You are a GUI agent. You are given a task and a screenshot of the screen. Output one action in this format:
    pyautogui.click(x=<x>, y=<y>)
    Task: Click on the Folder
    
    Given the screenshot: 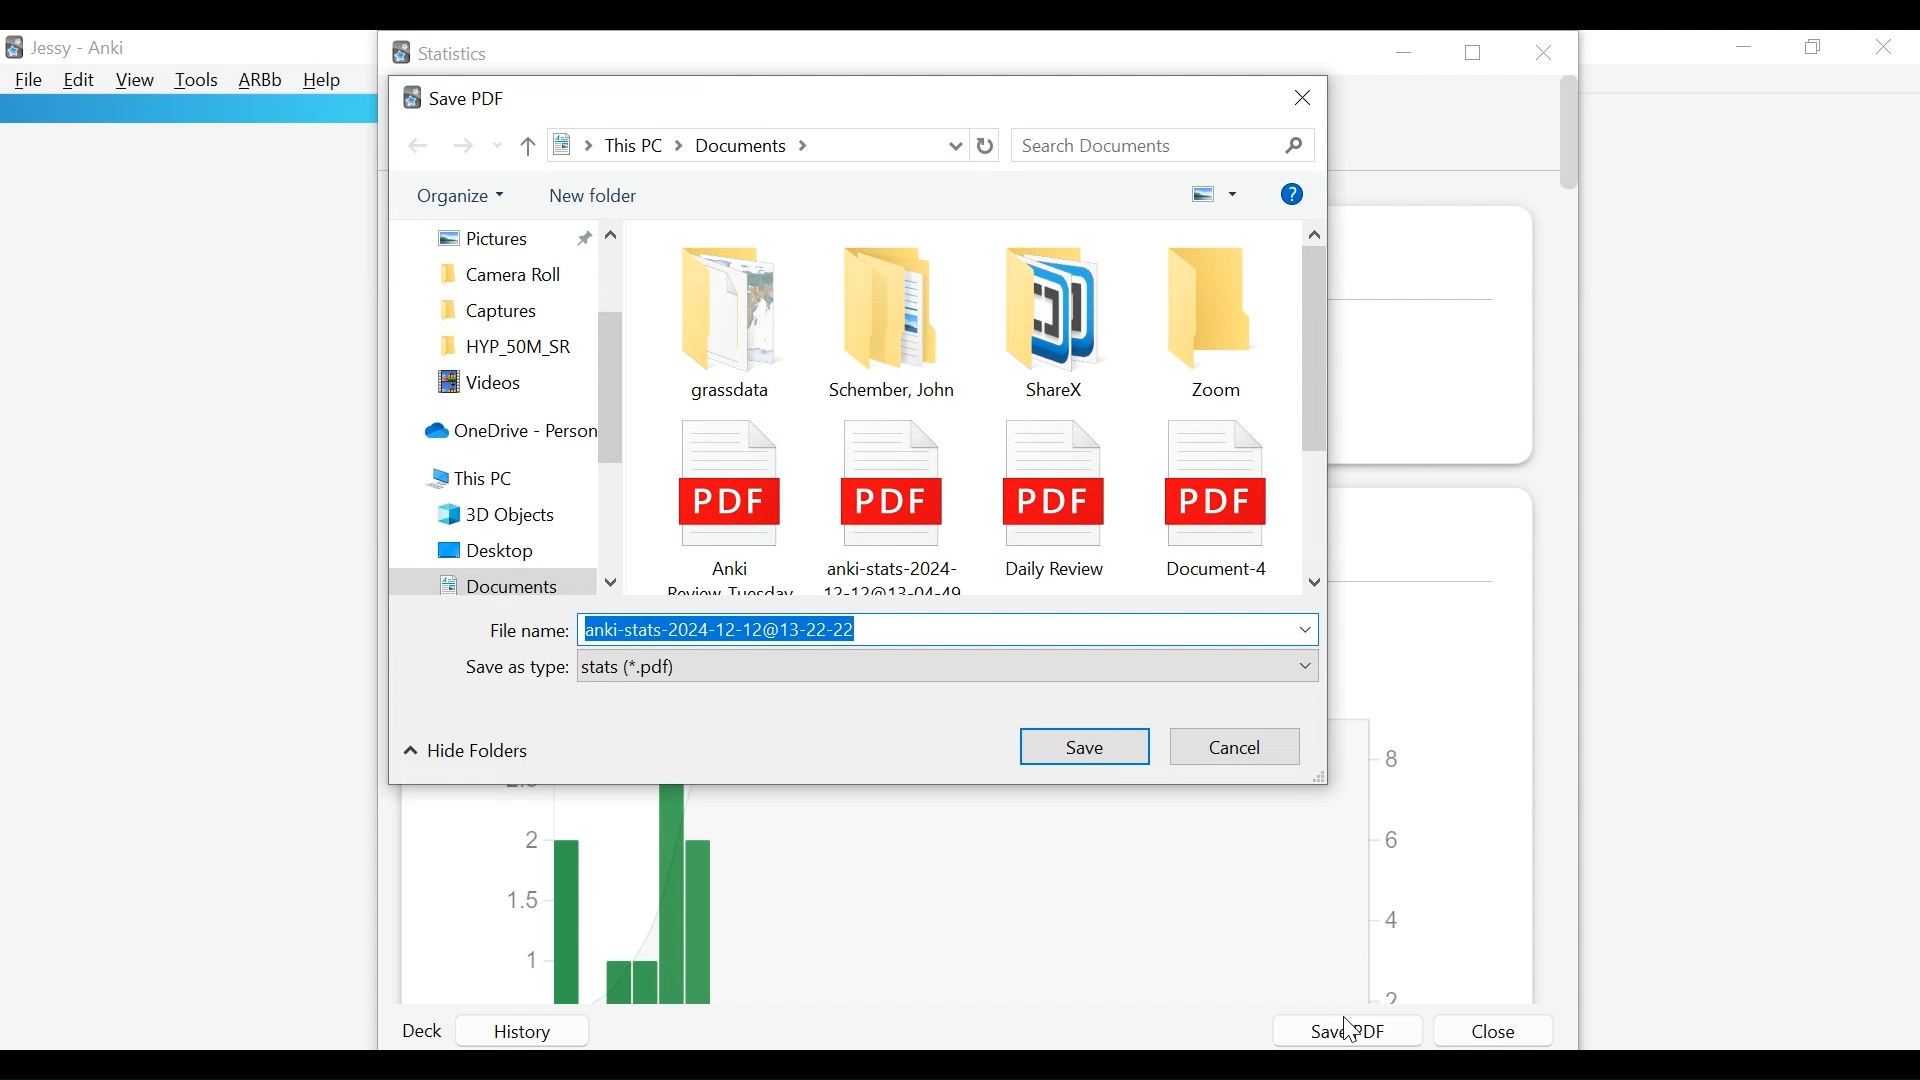 What is the action you would take?
    pyautogui.click(x=723, y=315)
    